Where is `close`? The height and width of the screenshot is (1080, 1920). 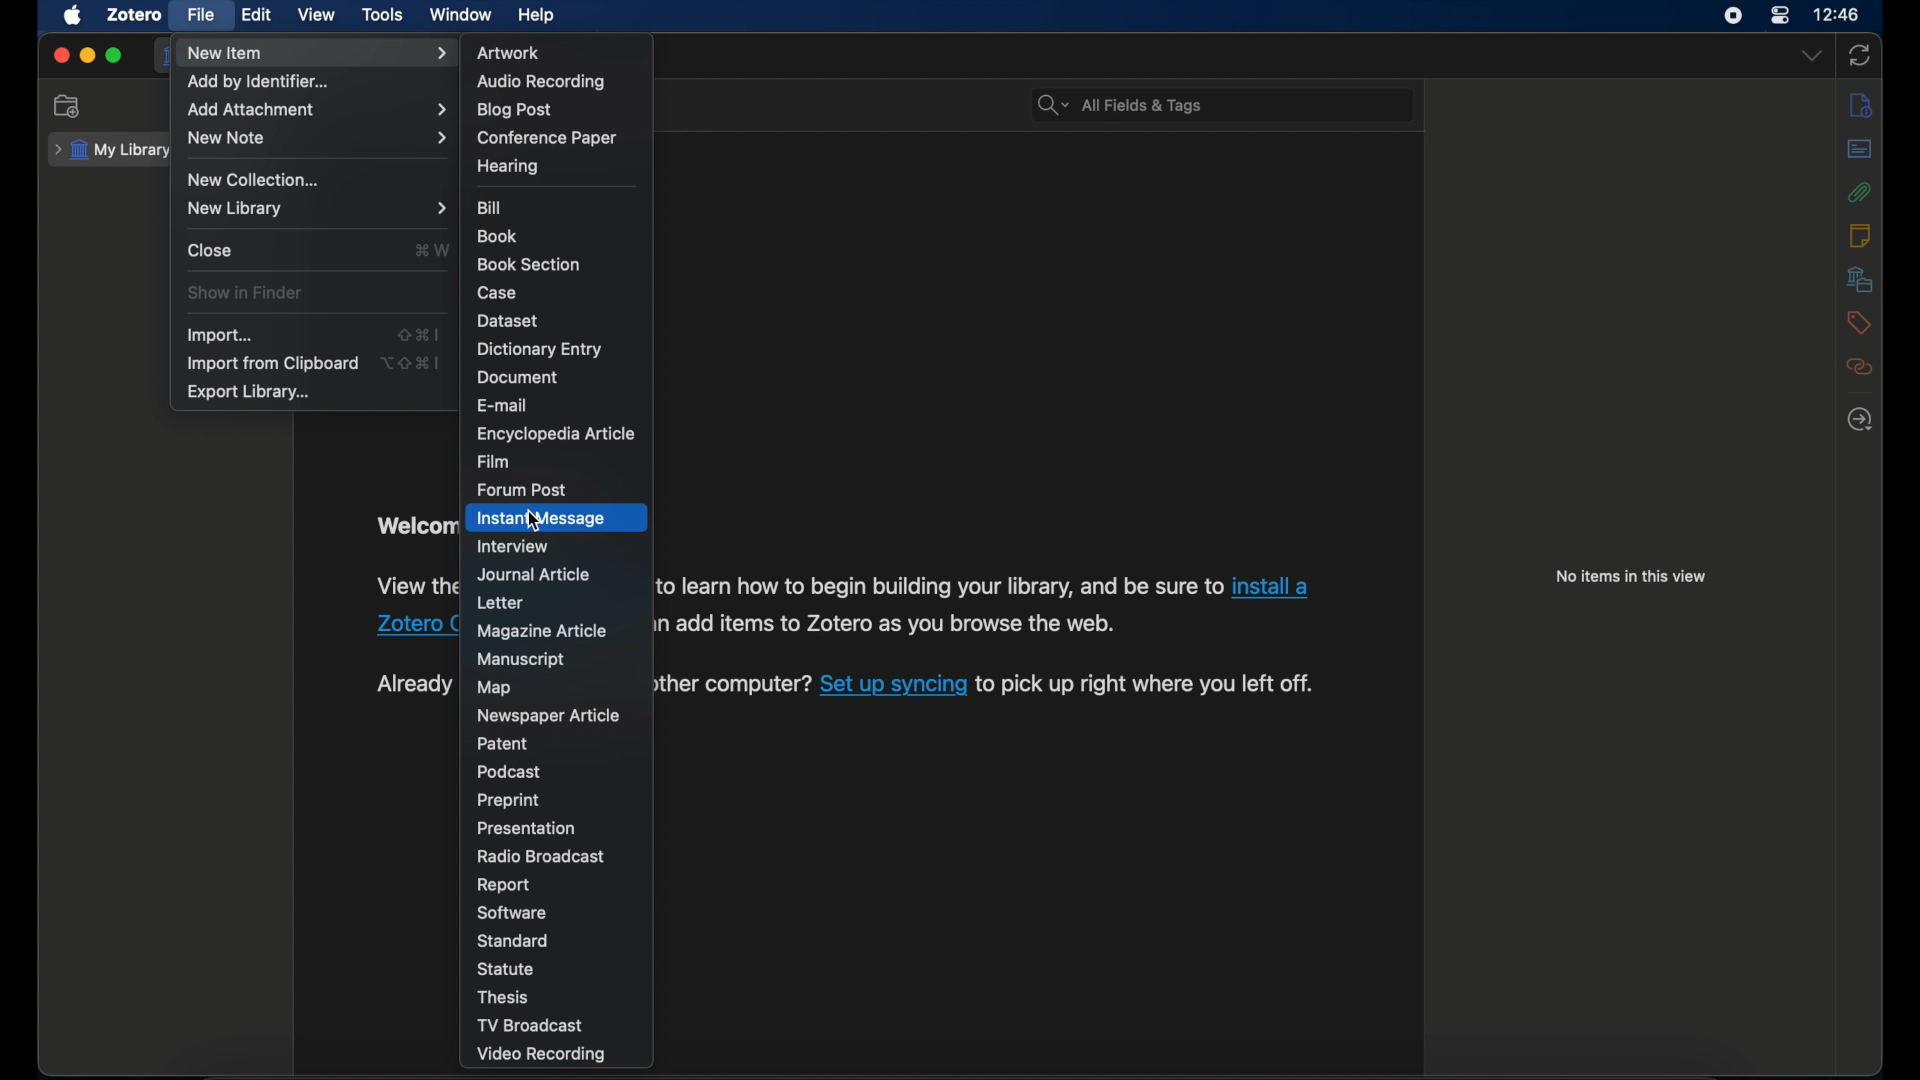 close is located at coordinates (210, 249).